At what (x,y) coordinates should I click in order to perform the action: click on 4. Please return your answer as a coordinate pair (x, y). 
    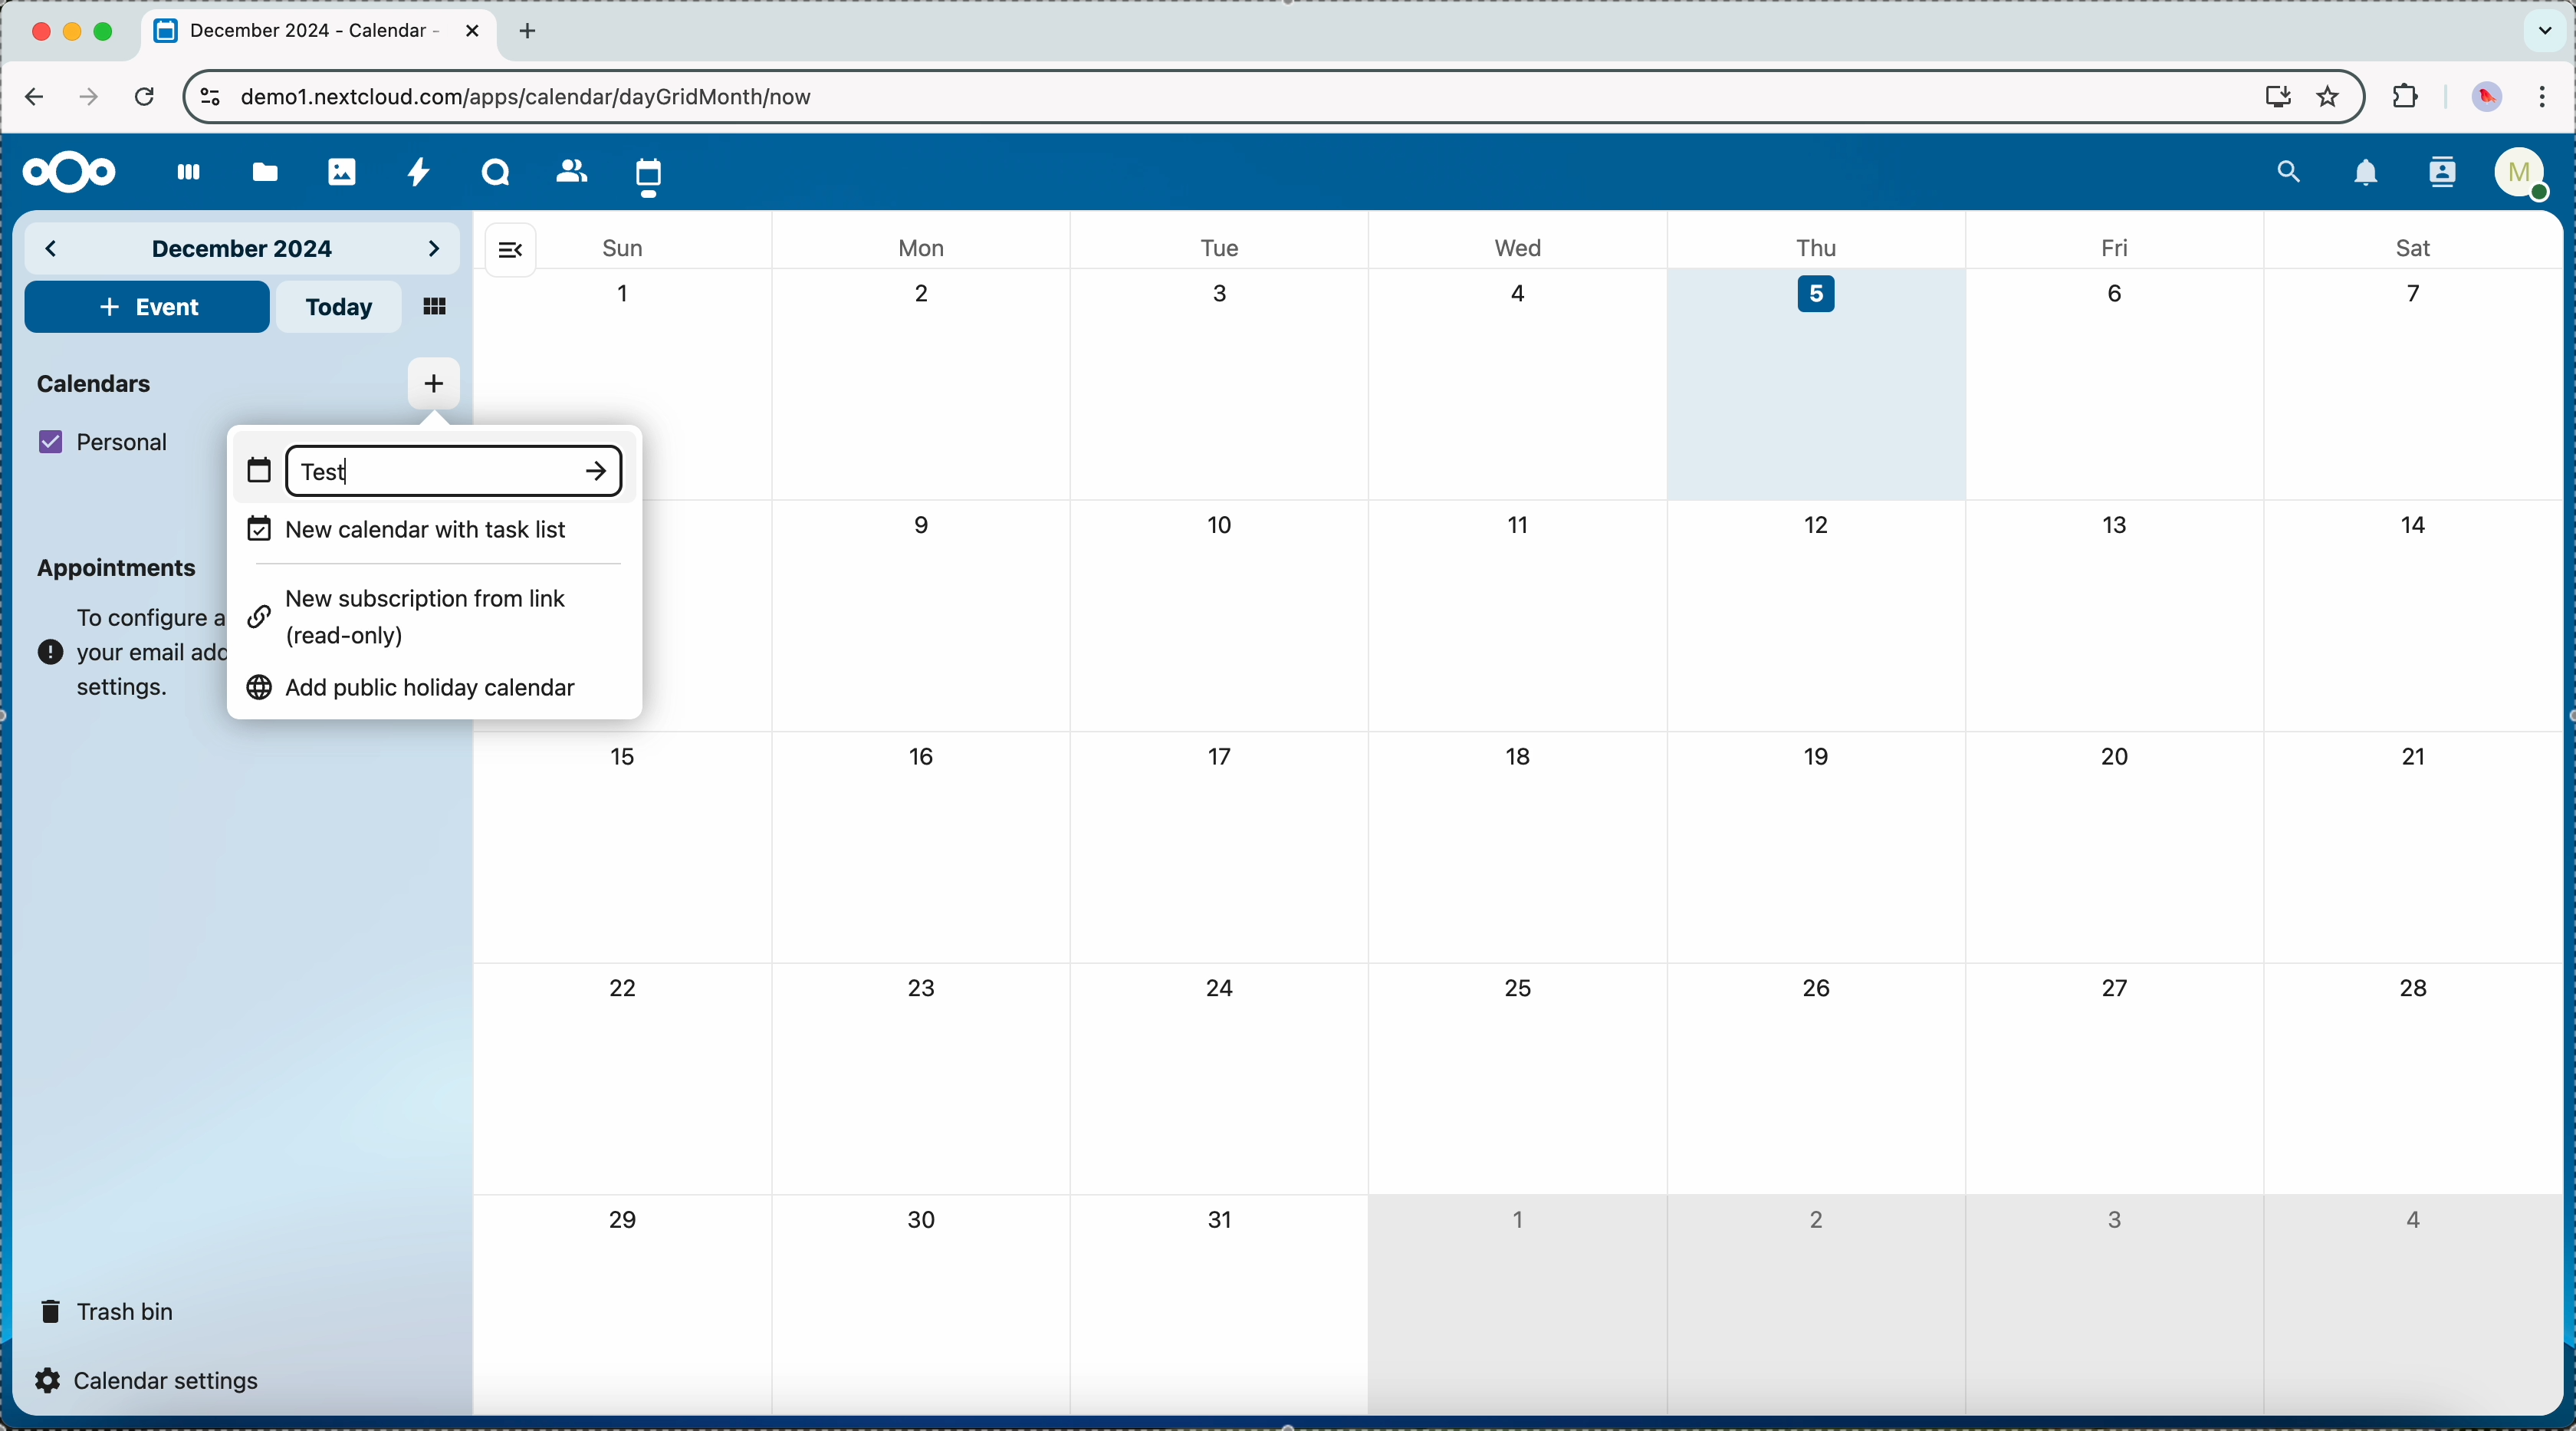
    Looking at the image, I should click on (2410, 1220).